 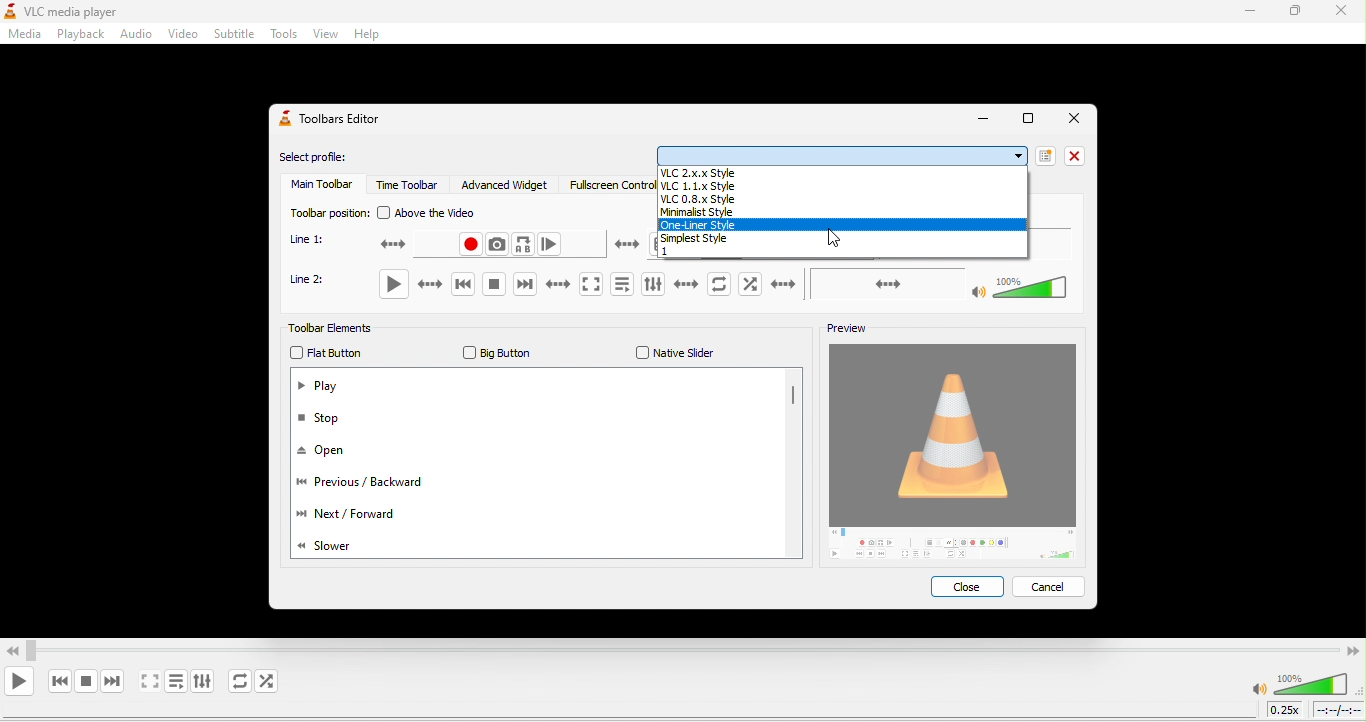 What do you see at coordinates (58, 681) in the screenshot?
I see `previous media` at bounding box center [58, 681].